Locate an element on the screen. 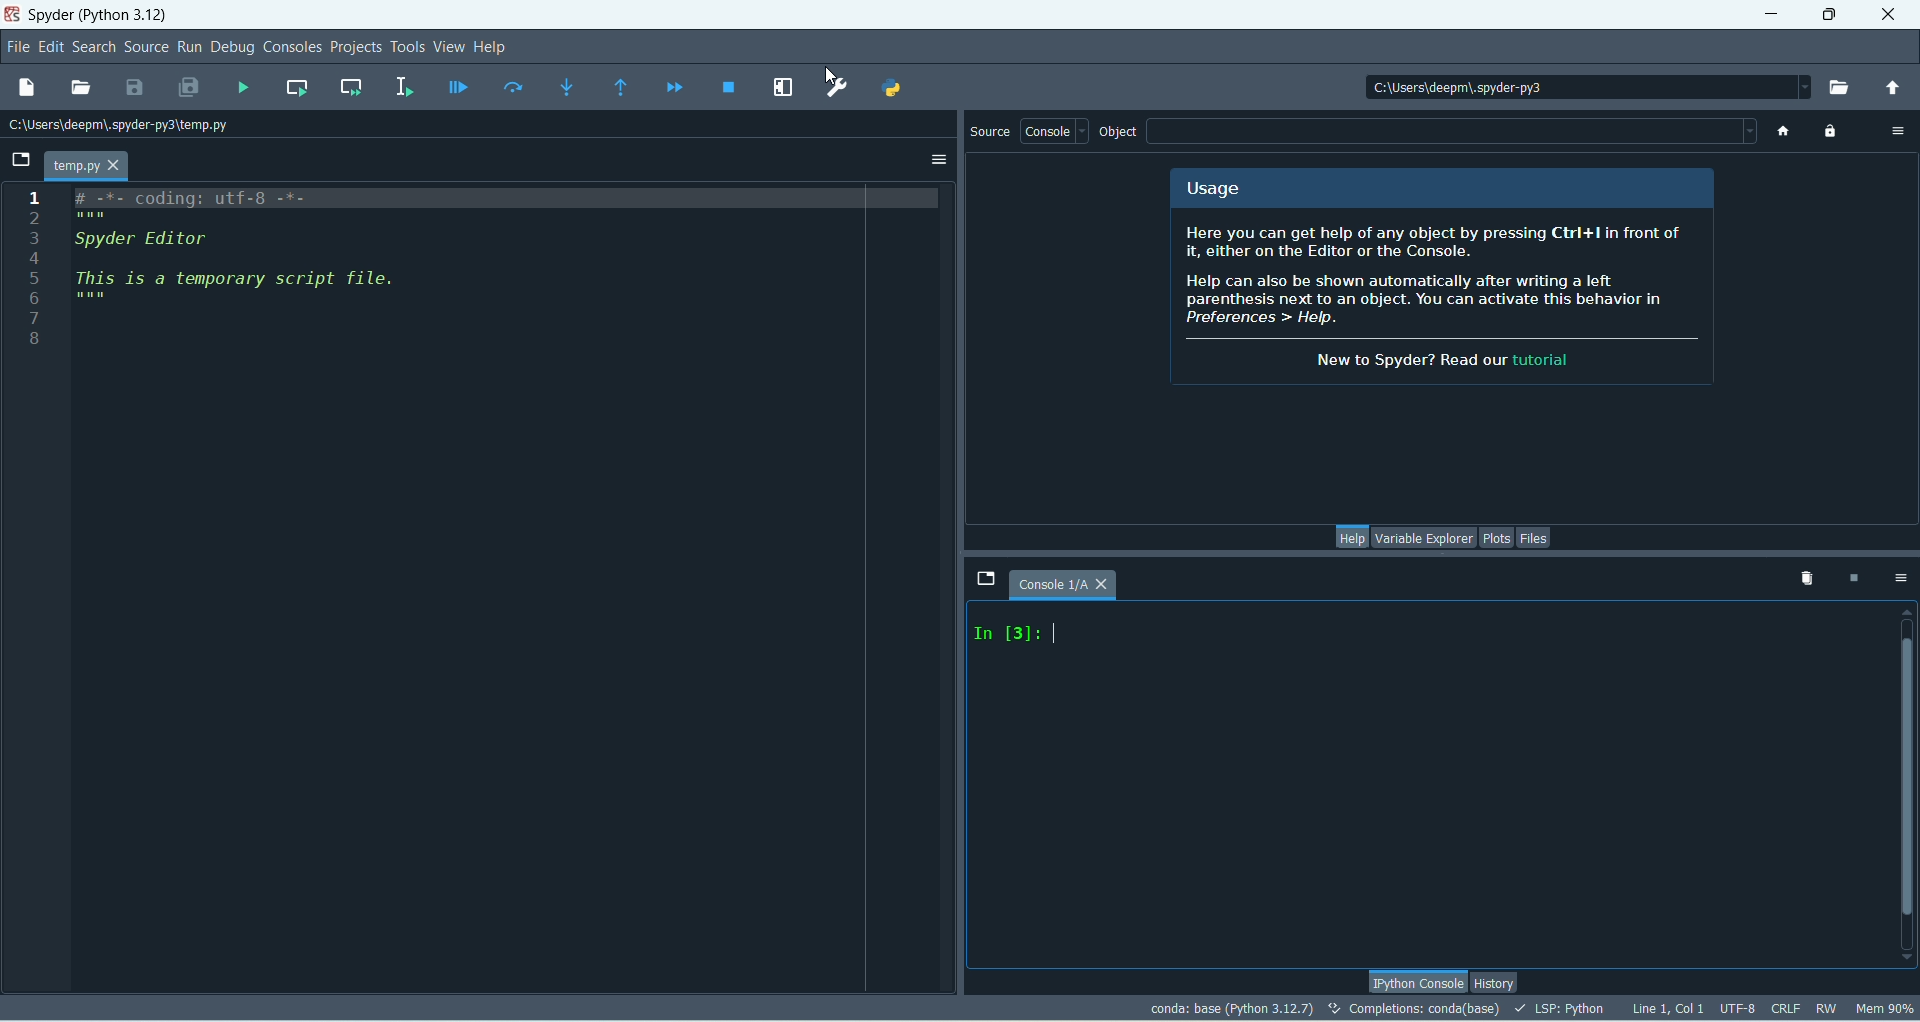 The height and width of the screenshot is (1022, 1920). interrupt kernel is located at coordinates (1859, 578).